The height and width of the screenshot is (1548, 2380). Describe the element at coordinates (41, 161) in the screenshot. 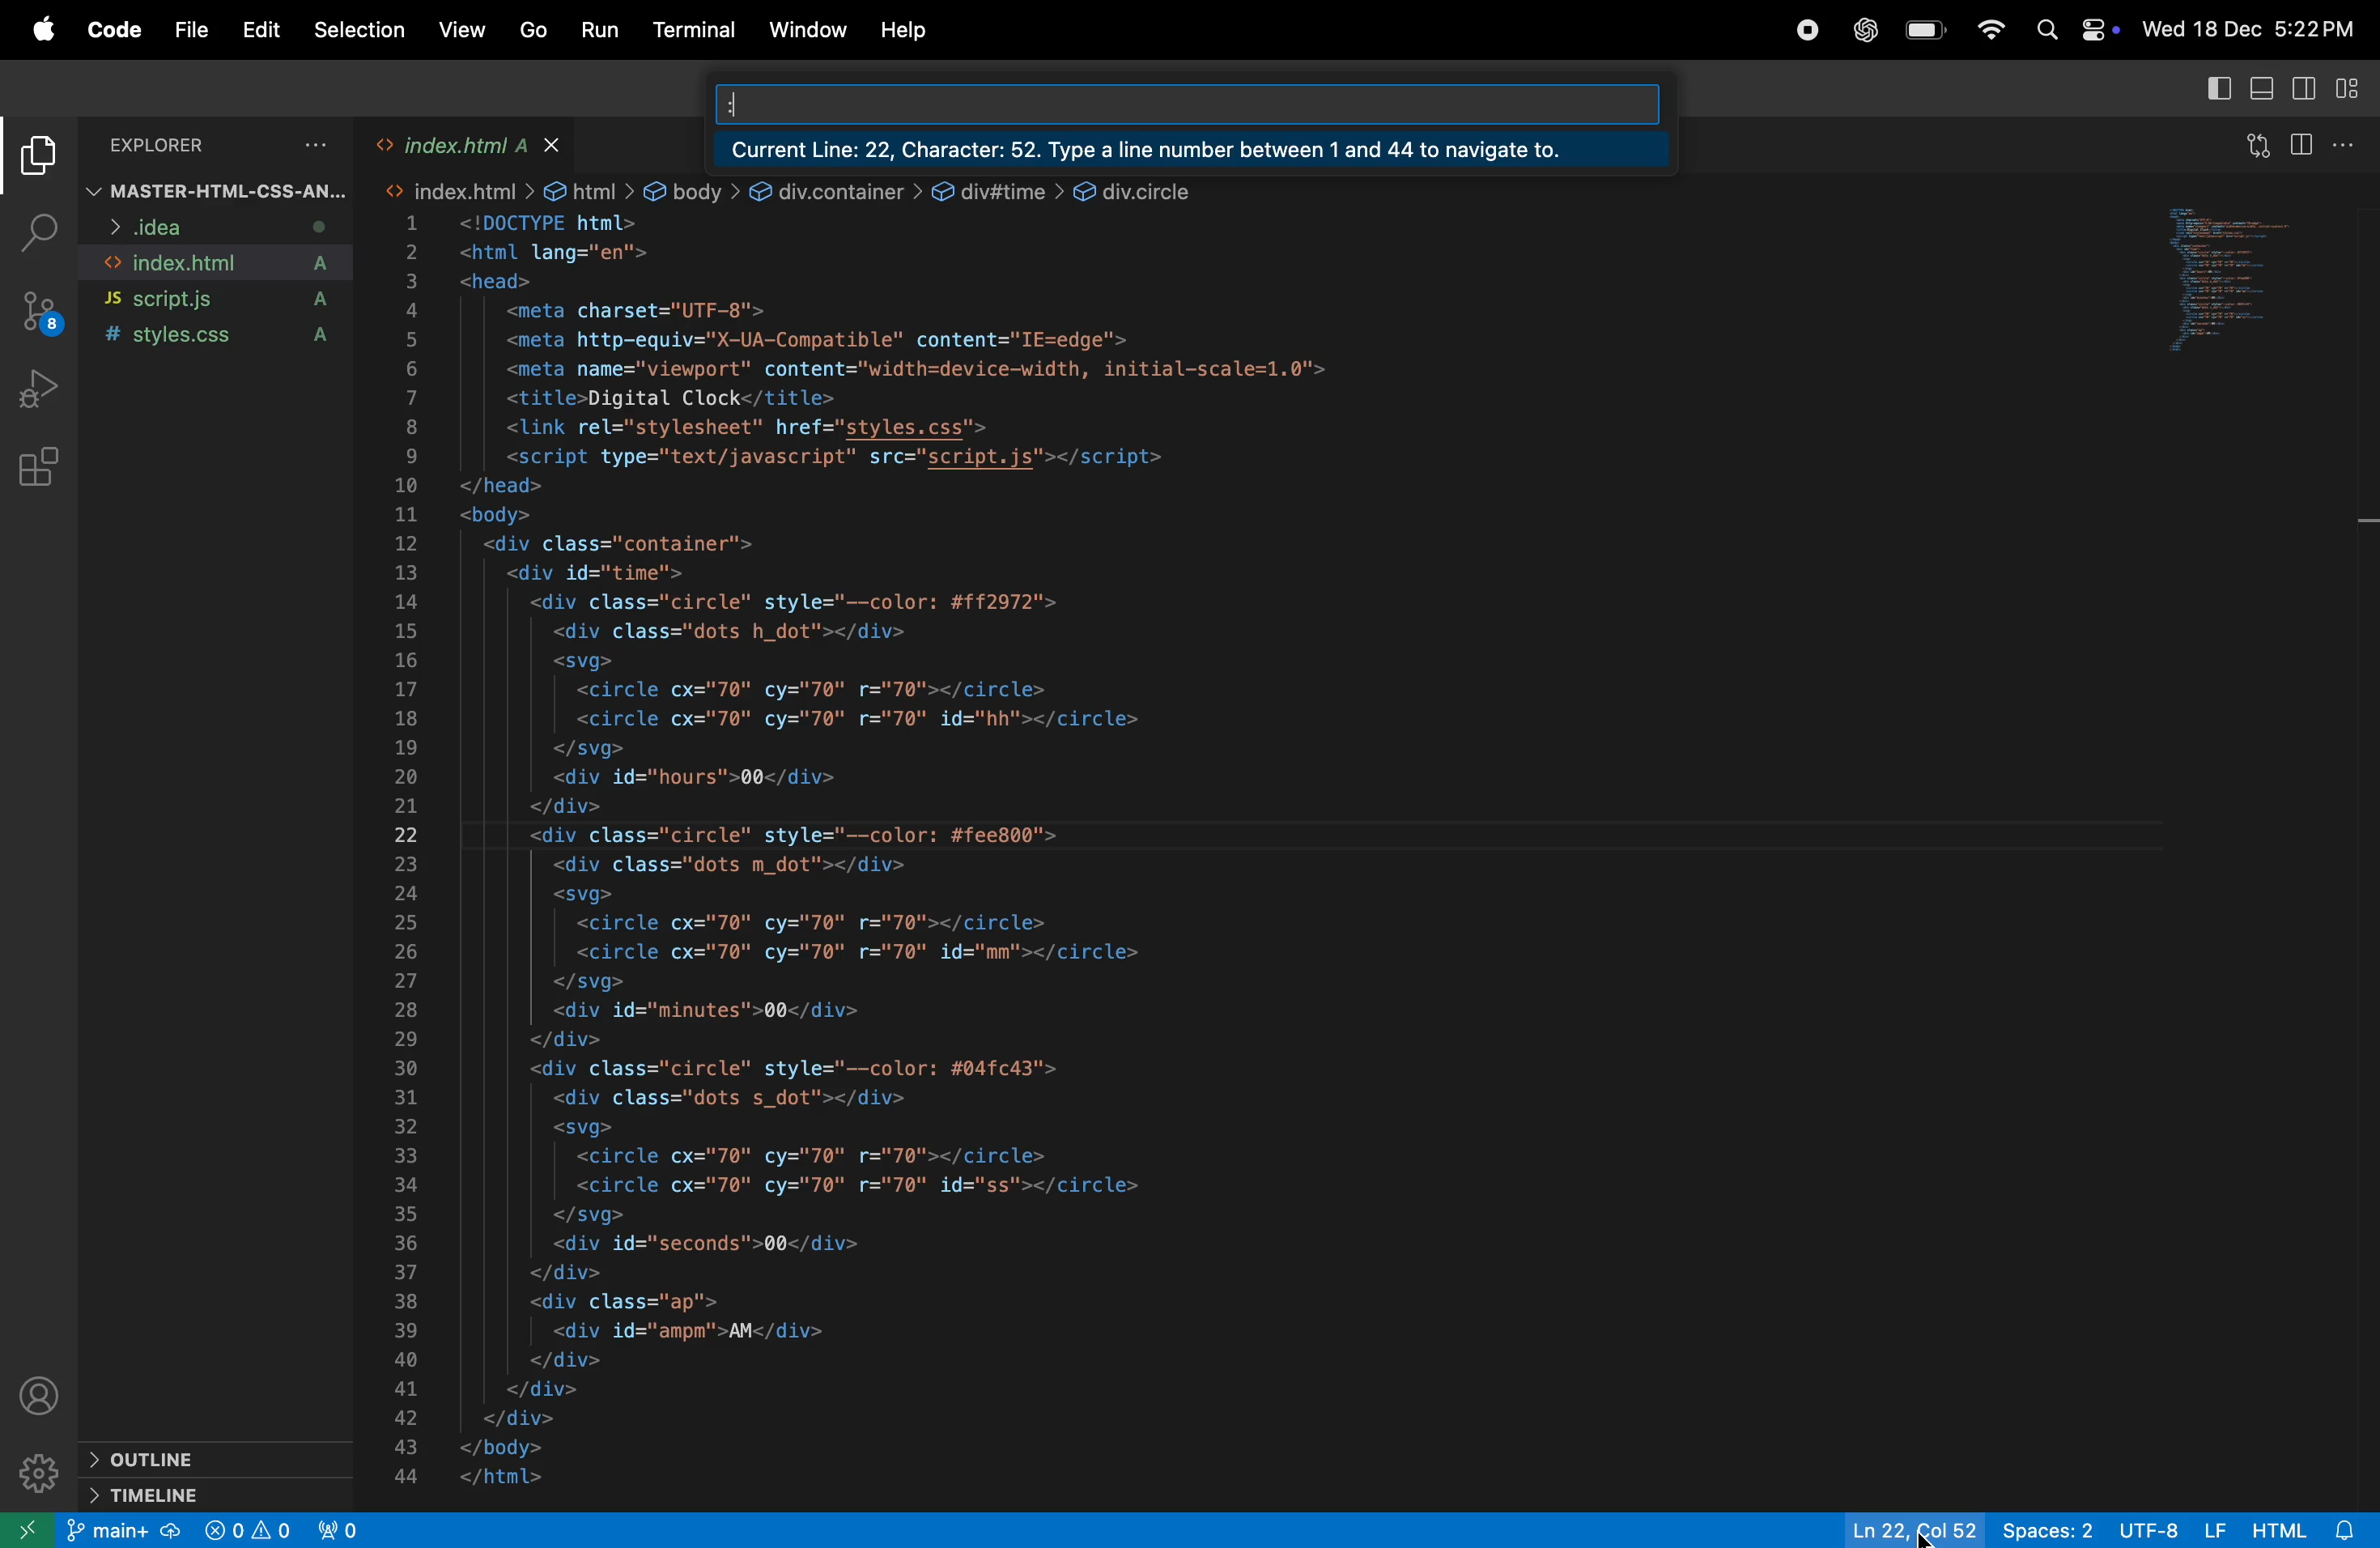

I see `explore` at that location.